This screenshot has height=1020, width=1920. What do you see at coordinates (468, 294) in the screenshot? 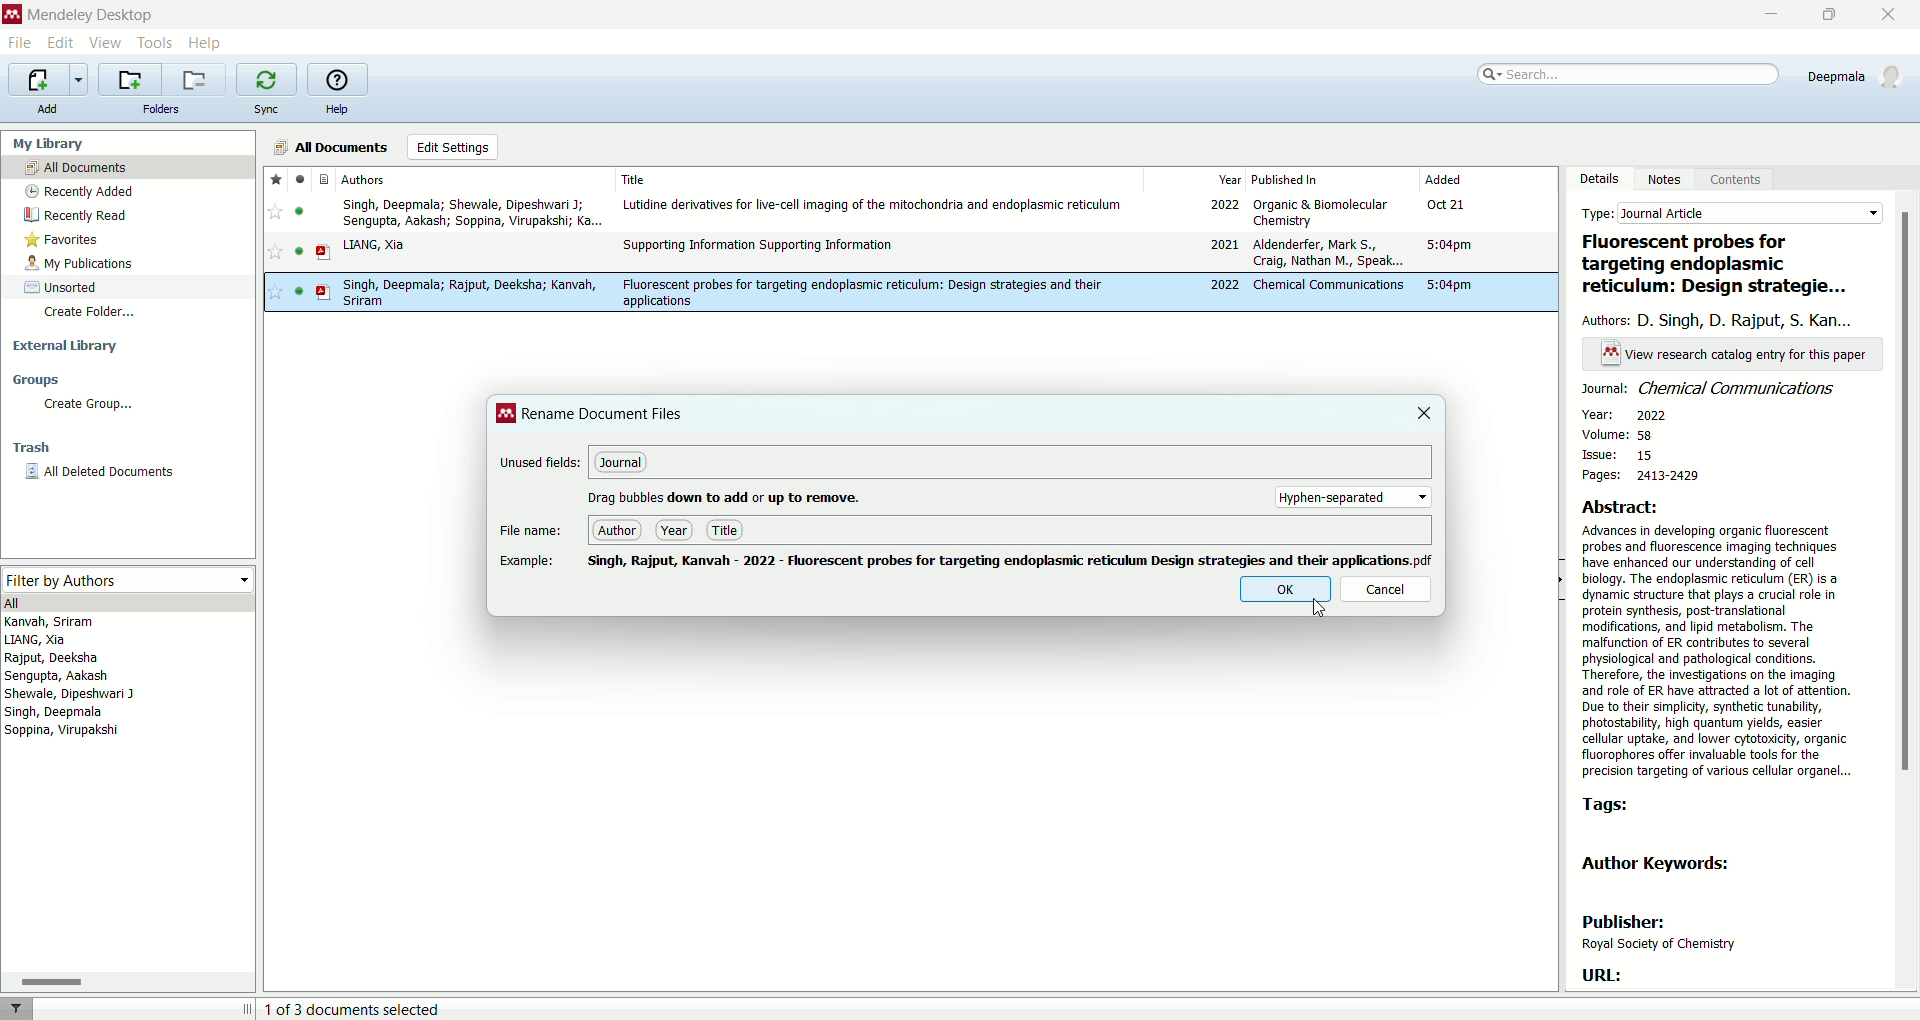
I see `Singh, Deepmala; Rajput, Deeksha; Kanvah,
Sriram` at bounding box center [468, 294].